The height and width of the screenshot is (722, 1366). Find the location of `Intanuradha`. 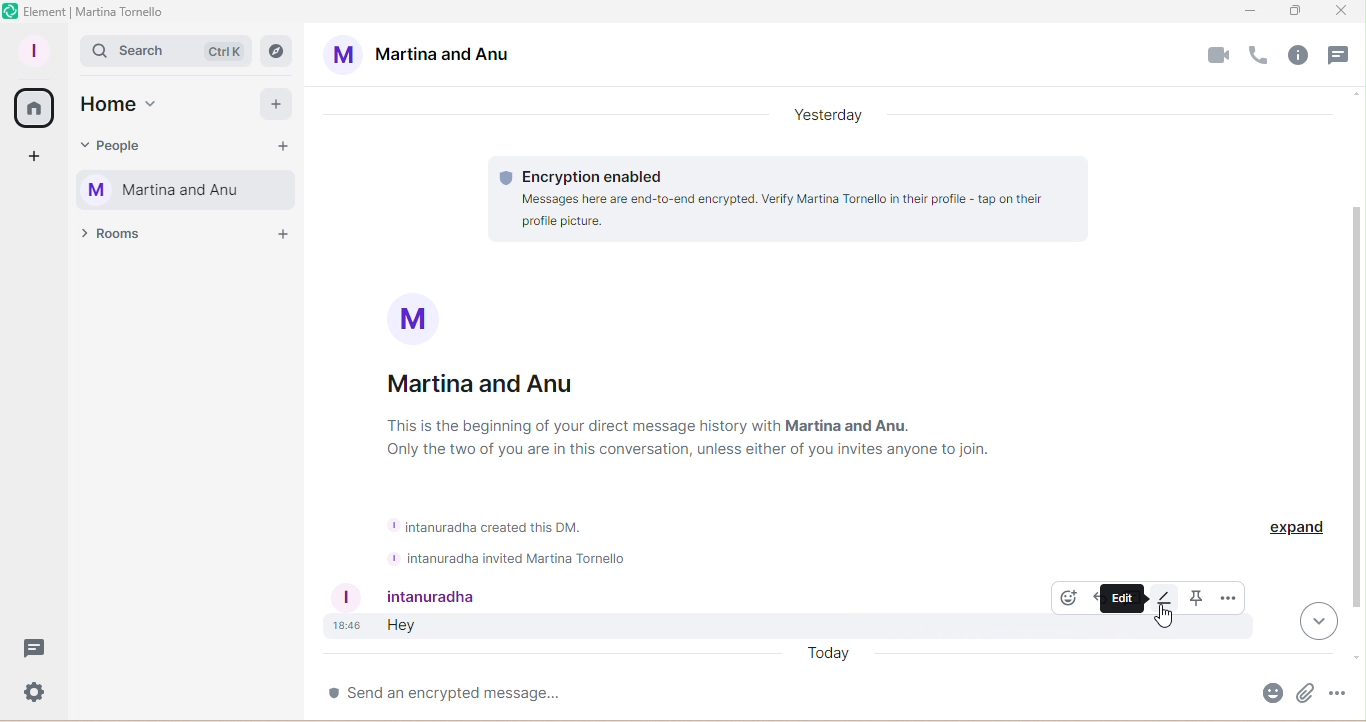

Intanuradha is located at coordinates (441, 596).